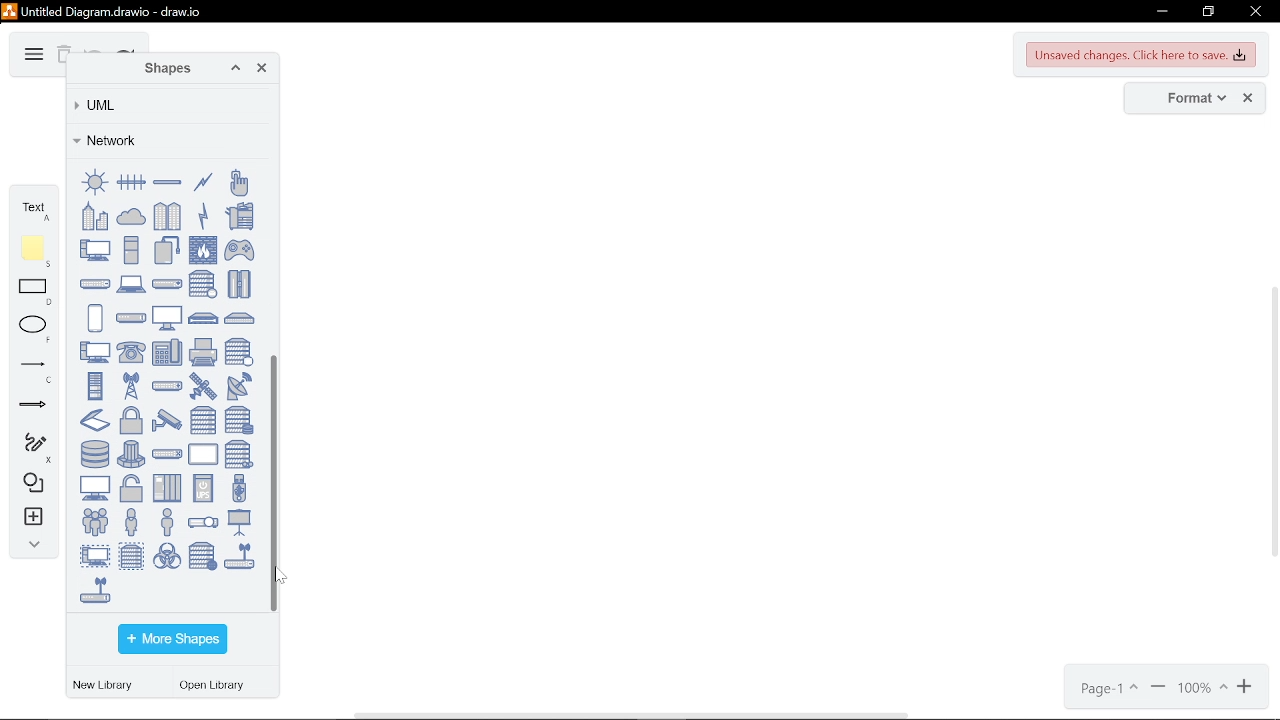 This screenshot has width=1280, height=720. What do you see at coordinates (239, 215) in the screenshot?
I see `copier` at bounding box center [239, 215].